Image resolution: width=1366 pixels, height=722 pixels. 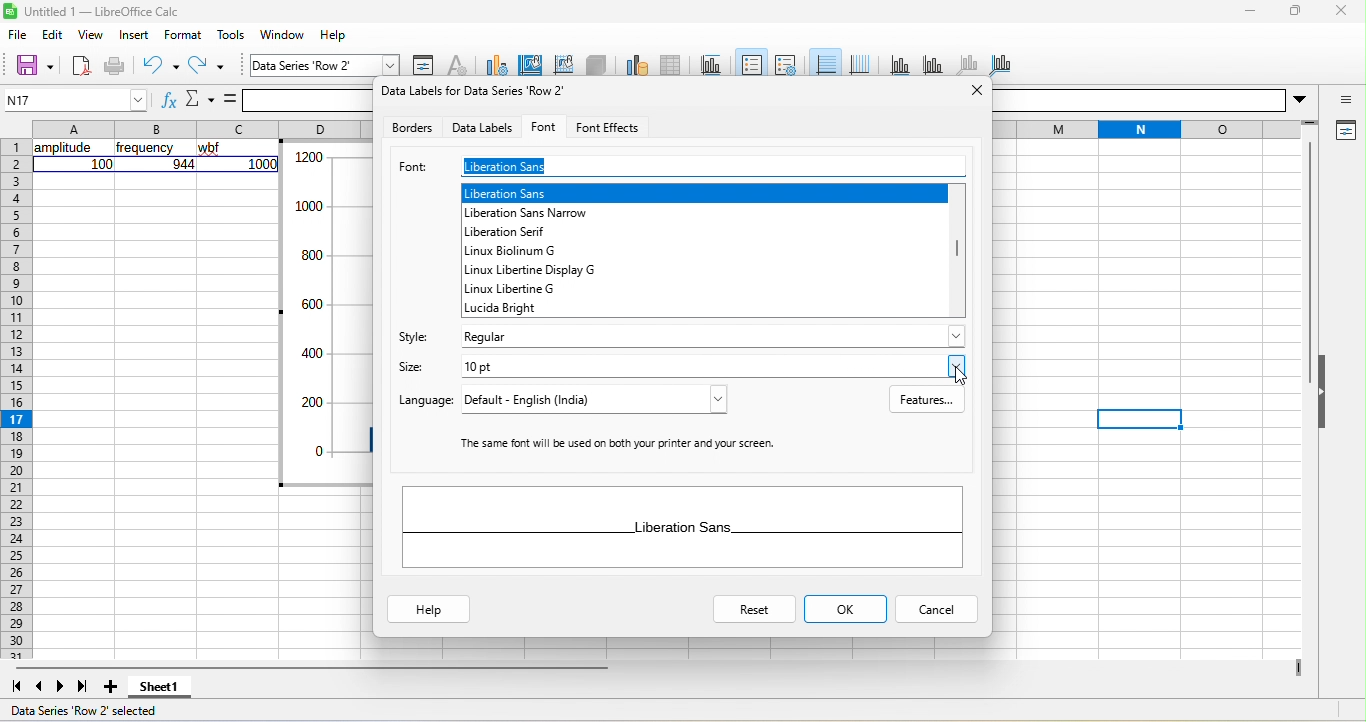 What do you see at coordinates (1312, 242) in the screenshot?
I see `vertical scroll bar` at bounding box center [1312, 242].